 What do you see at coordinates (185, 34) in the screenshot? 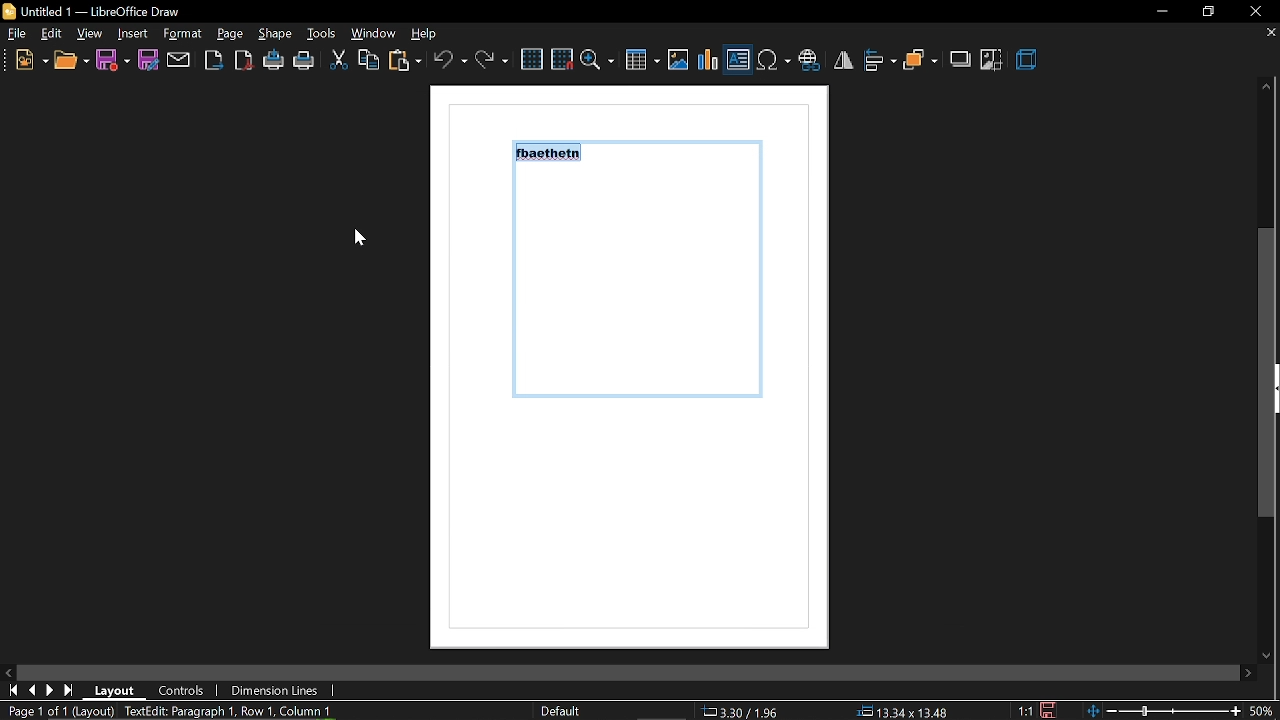
I see `insert` at bounding box center [185, 34].